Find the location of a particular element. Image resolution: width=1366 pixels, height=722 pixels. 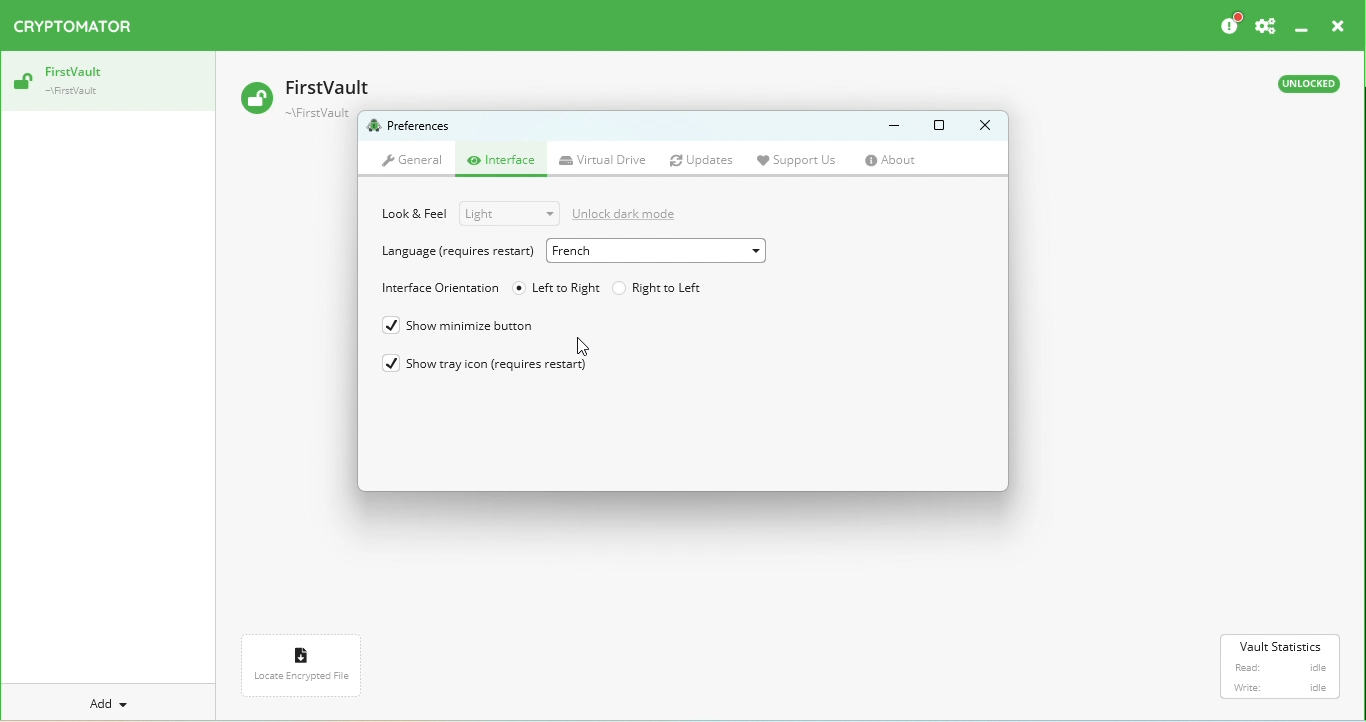

Unlock dark mode is located at coordinates (633, 211).